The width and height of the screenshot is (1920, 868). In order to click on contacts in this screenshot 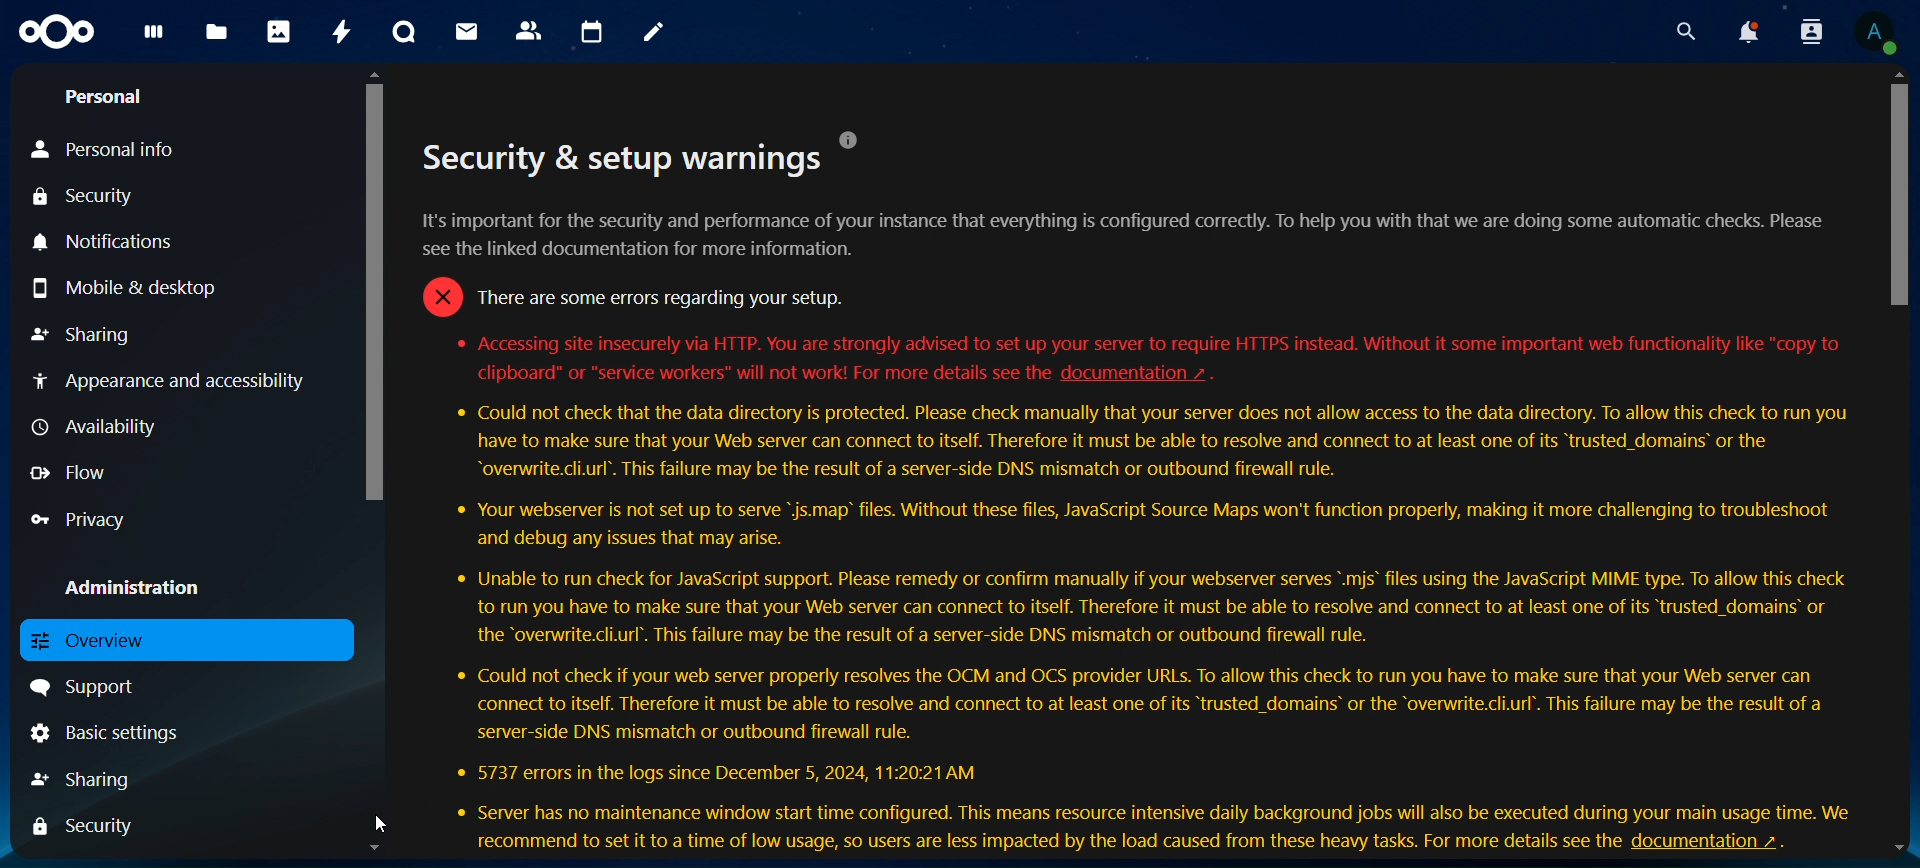, I will do `click(529, 32)`.